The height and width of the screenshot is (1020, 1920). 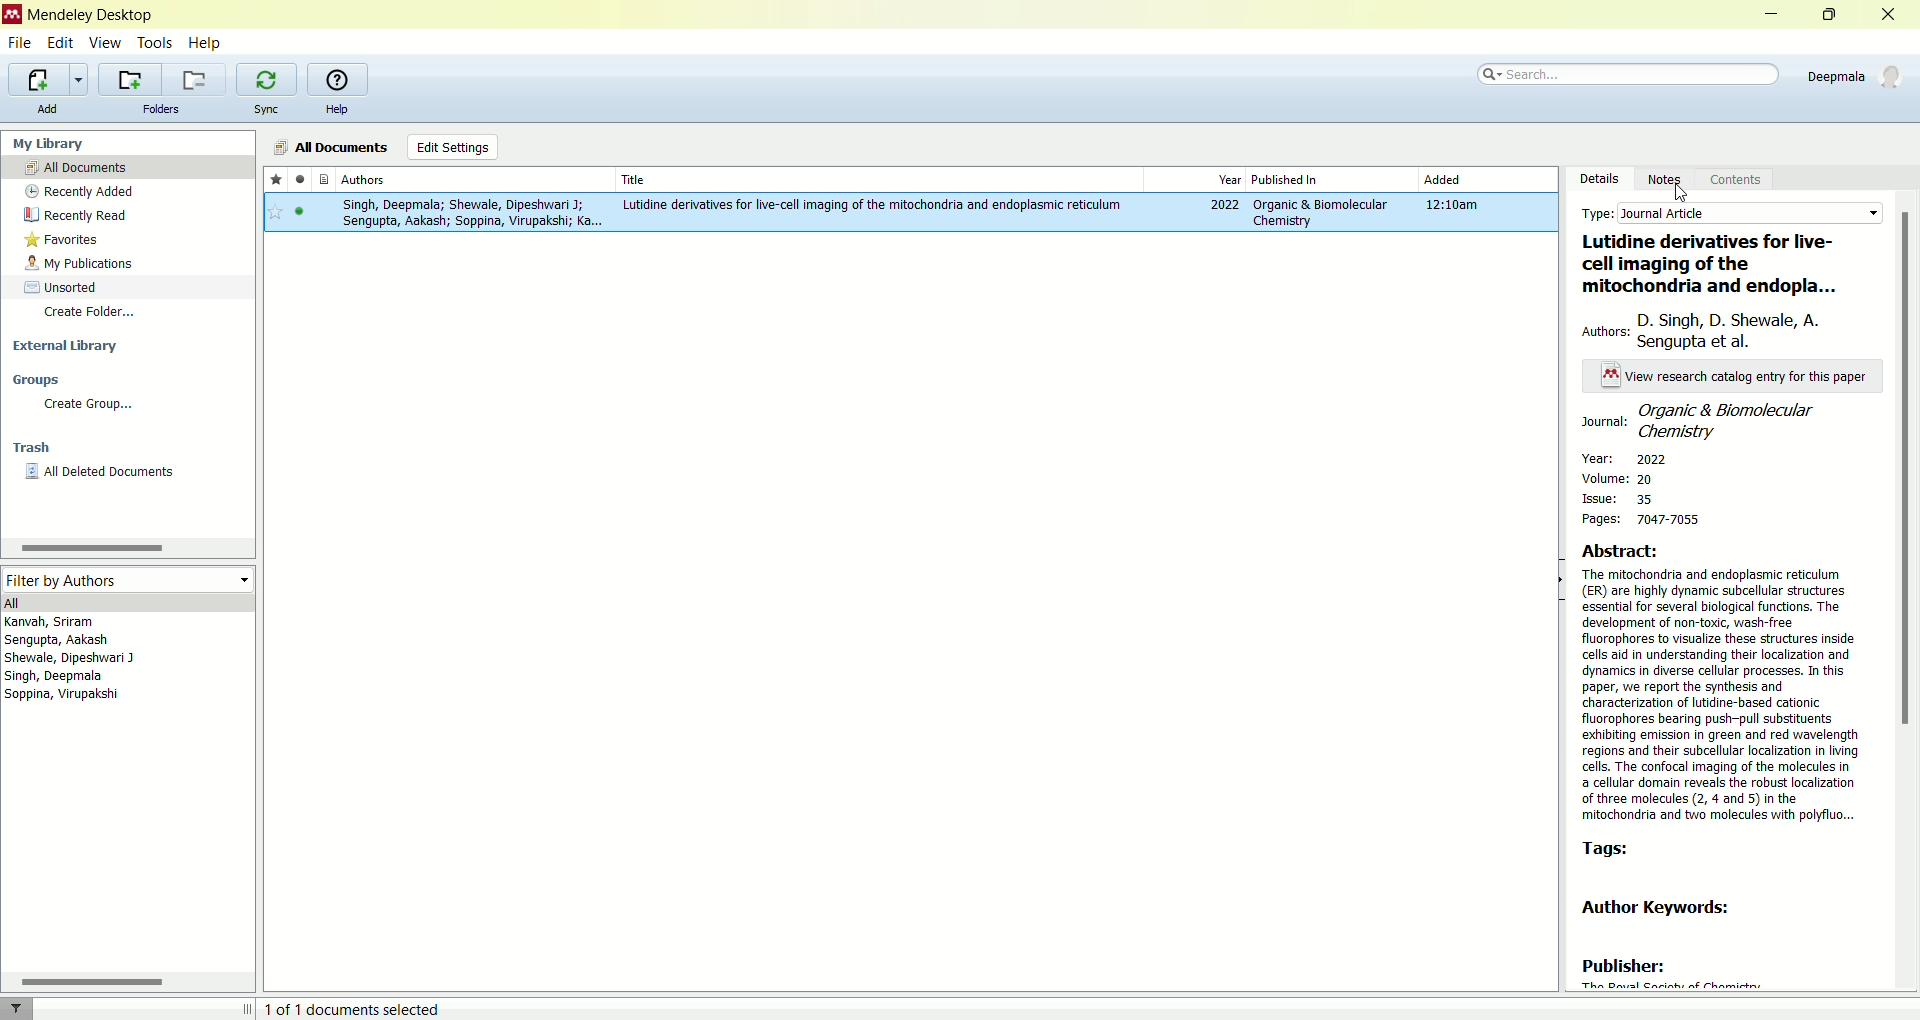 I want to click on Aurhors: D. Singh, D. Shewale, A.Sengupta et al., so click(x=1719, y=332).